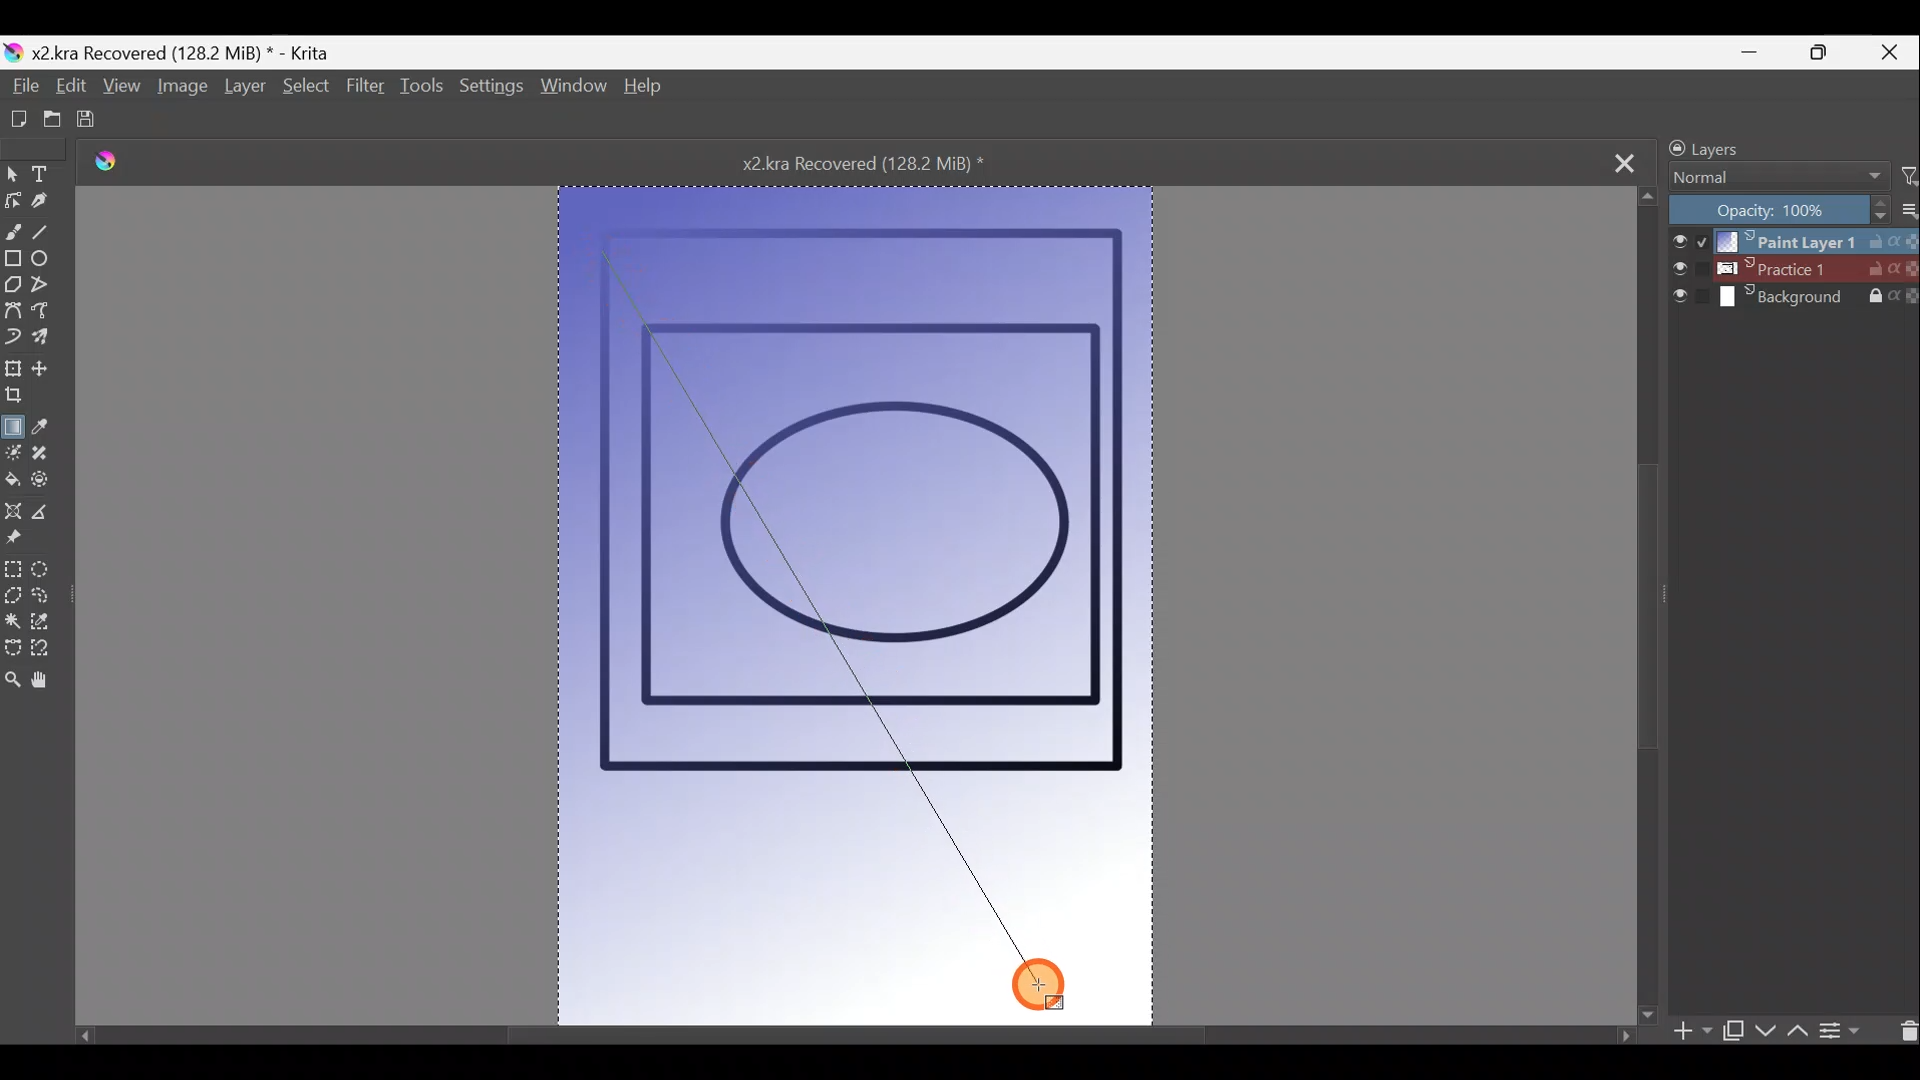 The height and width of the screenshot is (1080, 1920). I want to click on Move layer/mask down, so click(1763, 1031).